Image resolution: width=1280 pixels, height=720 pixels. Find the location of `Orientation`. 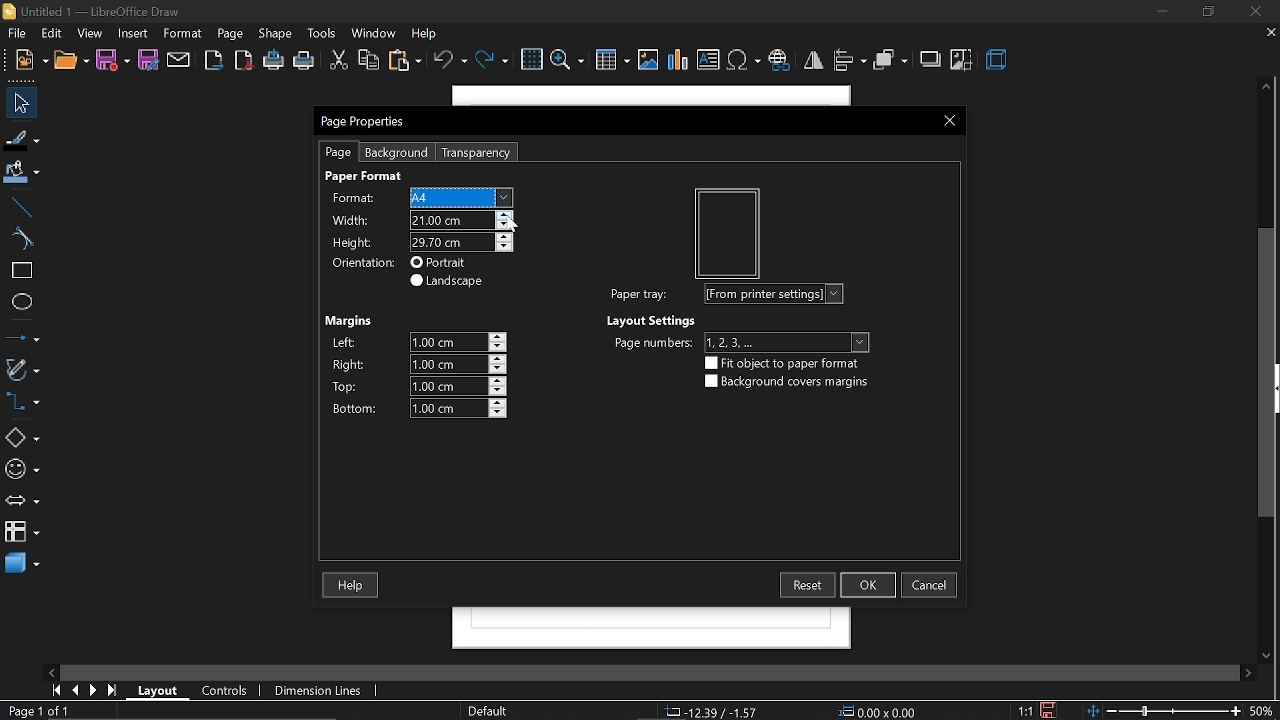

Orientation is located at coordinates (359, 264).